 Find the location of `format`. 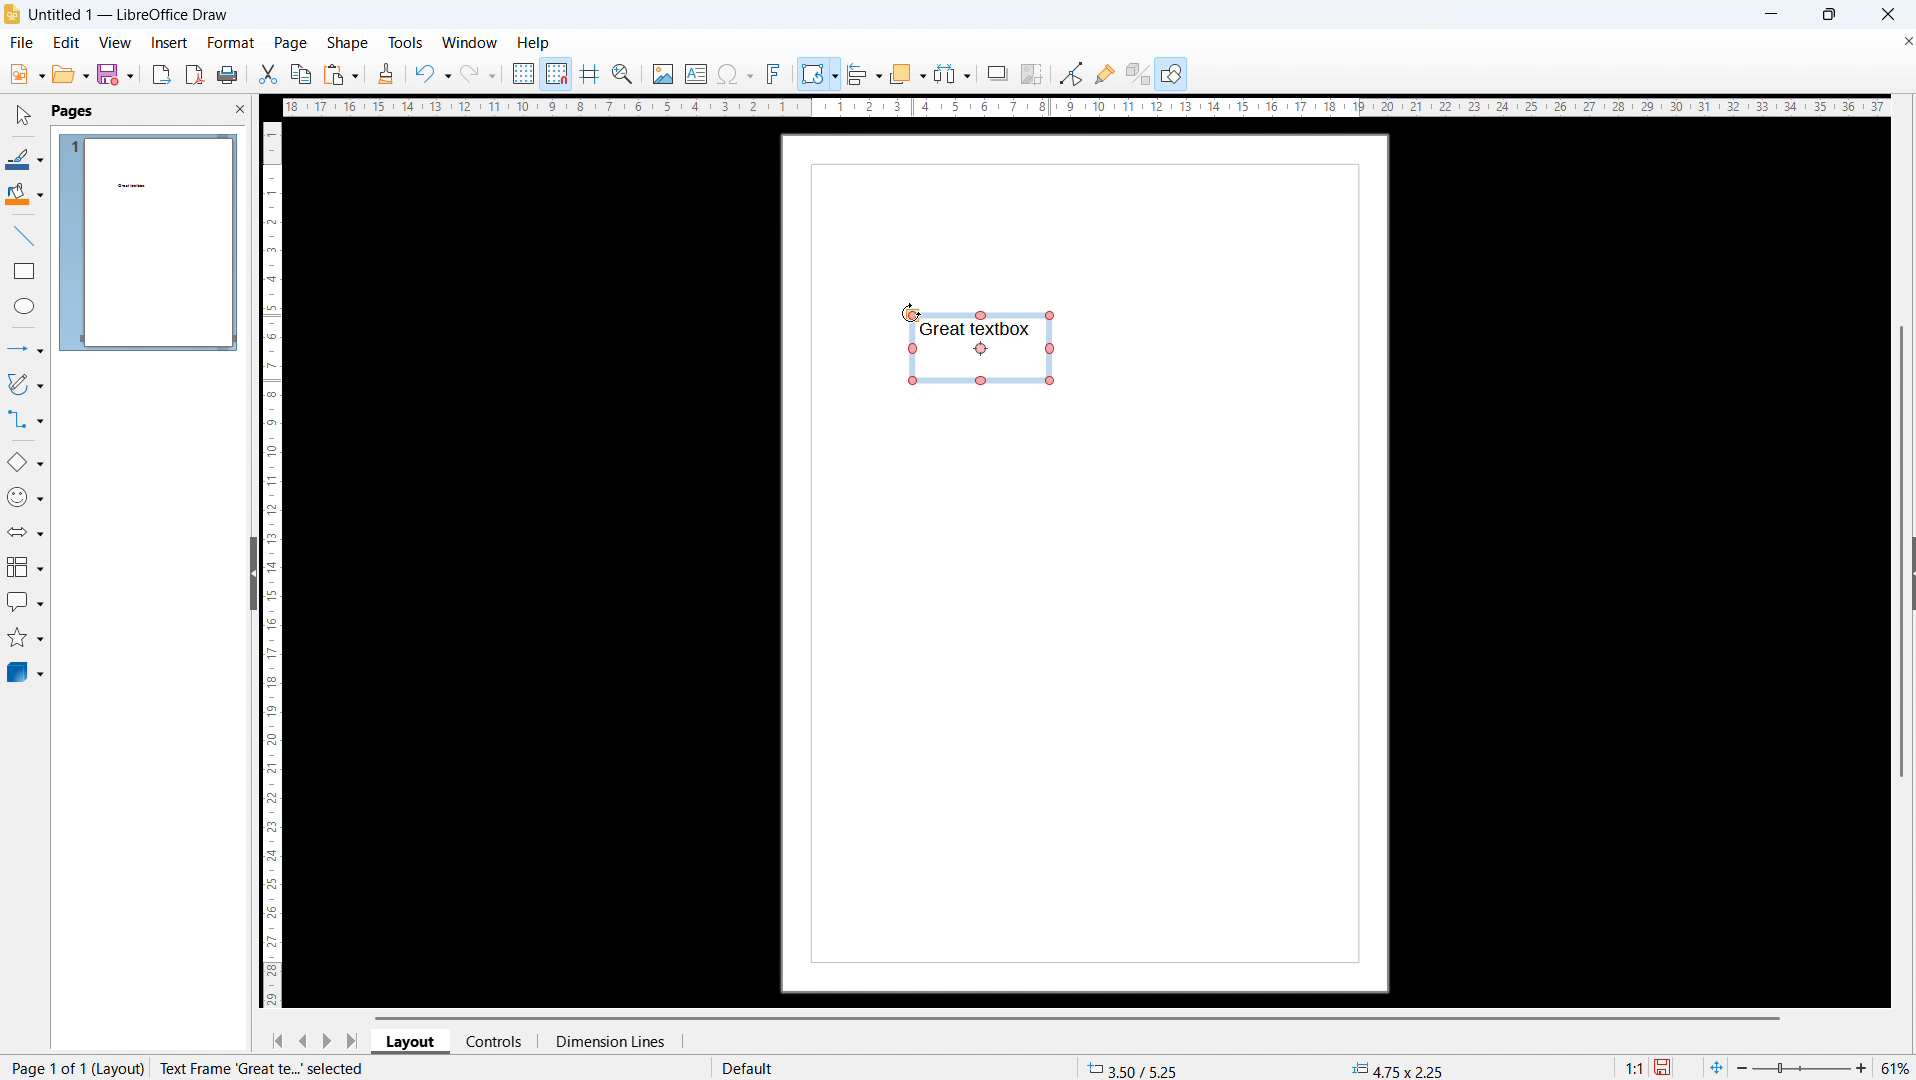

format is located at coordinates (229, 42).